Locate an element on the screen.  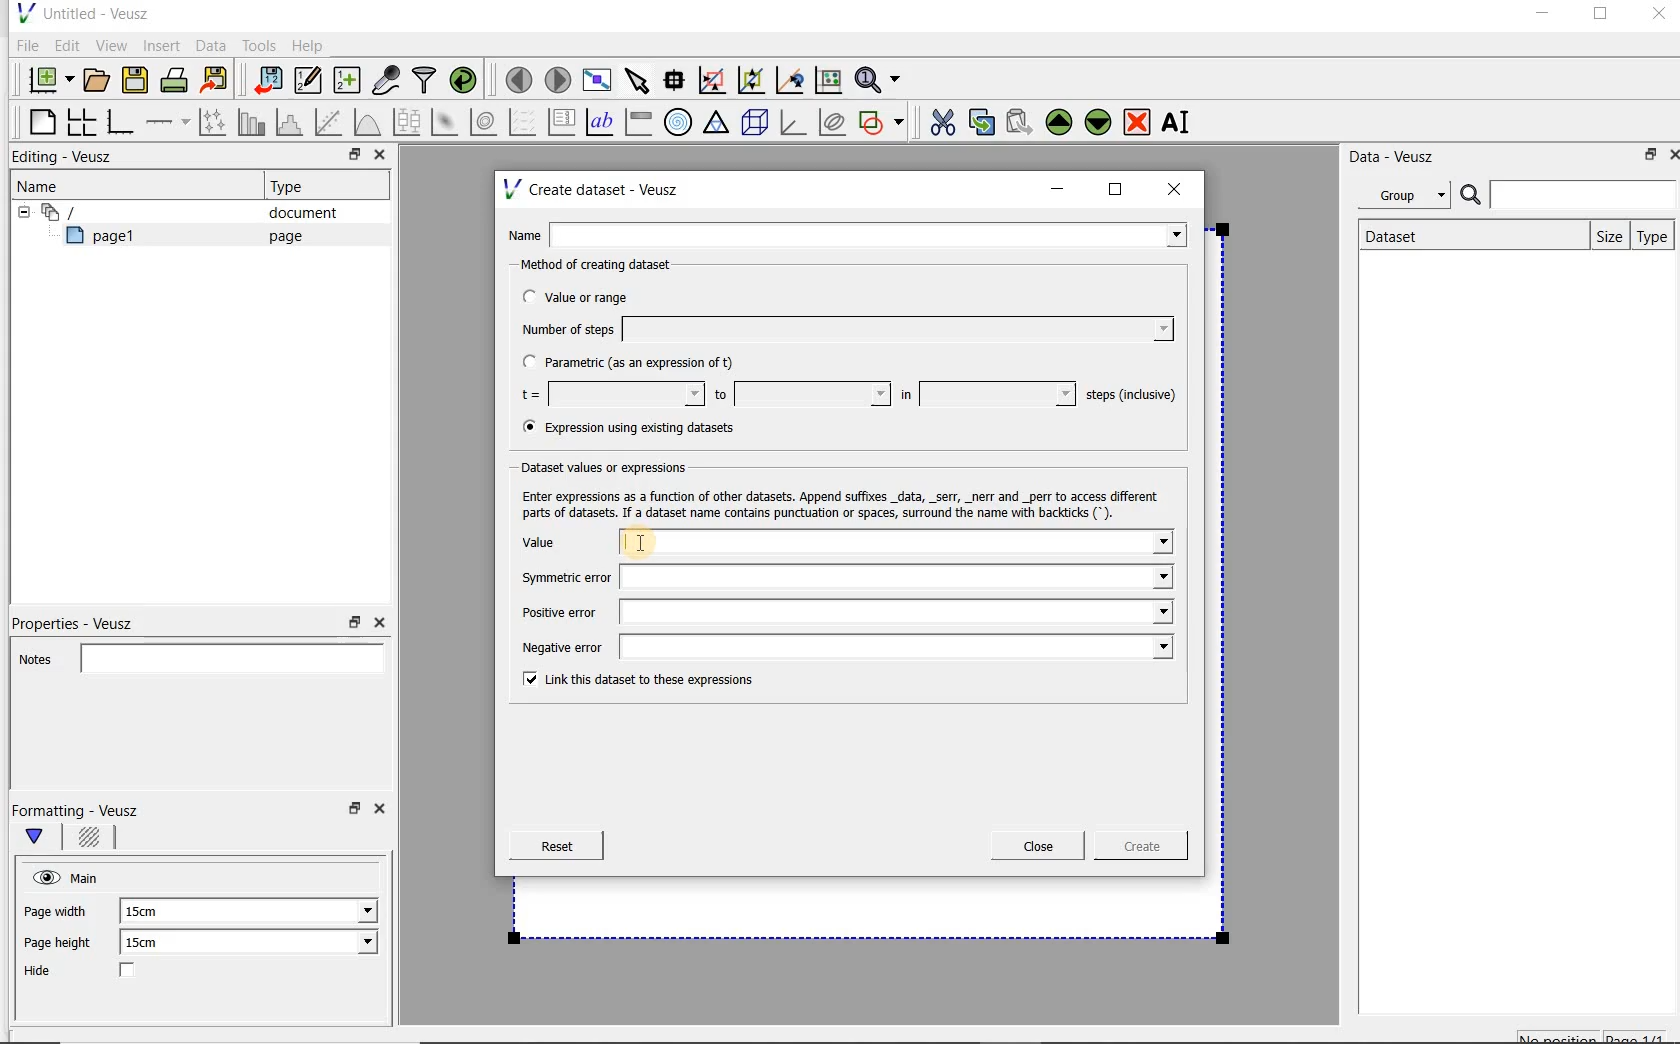
No position is located at coordinates (1560, 1035).